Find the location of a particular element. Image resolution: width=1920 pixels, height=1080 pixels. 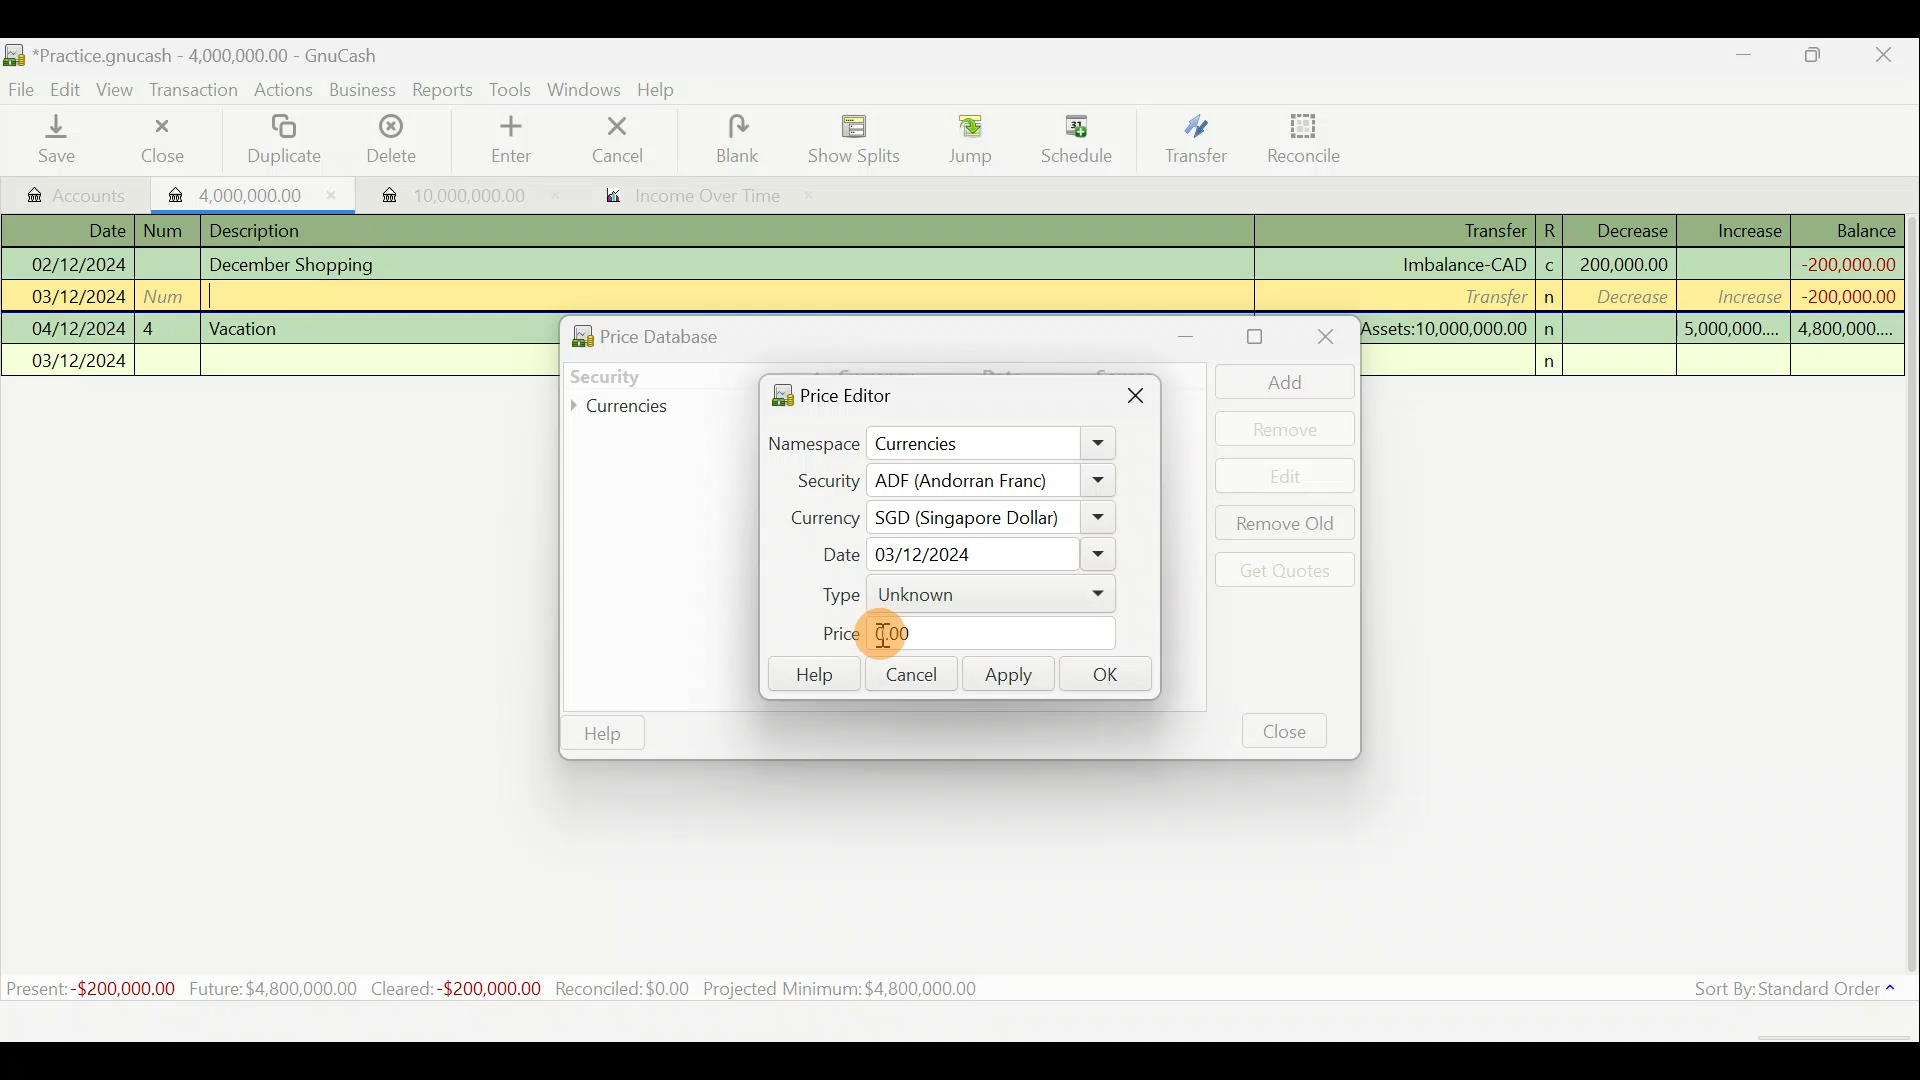

Close is located at coordinates (1286, 730).